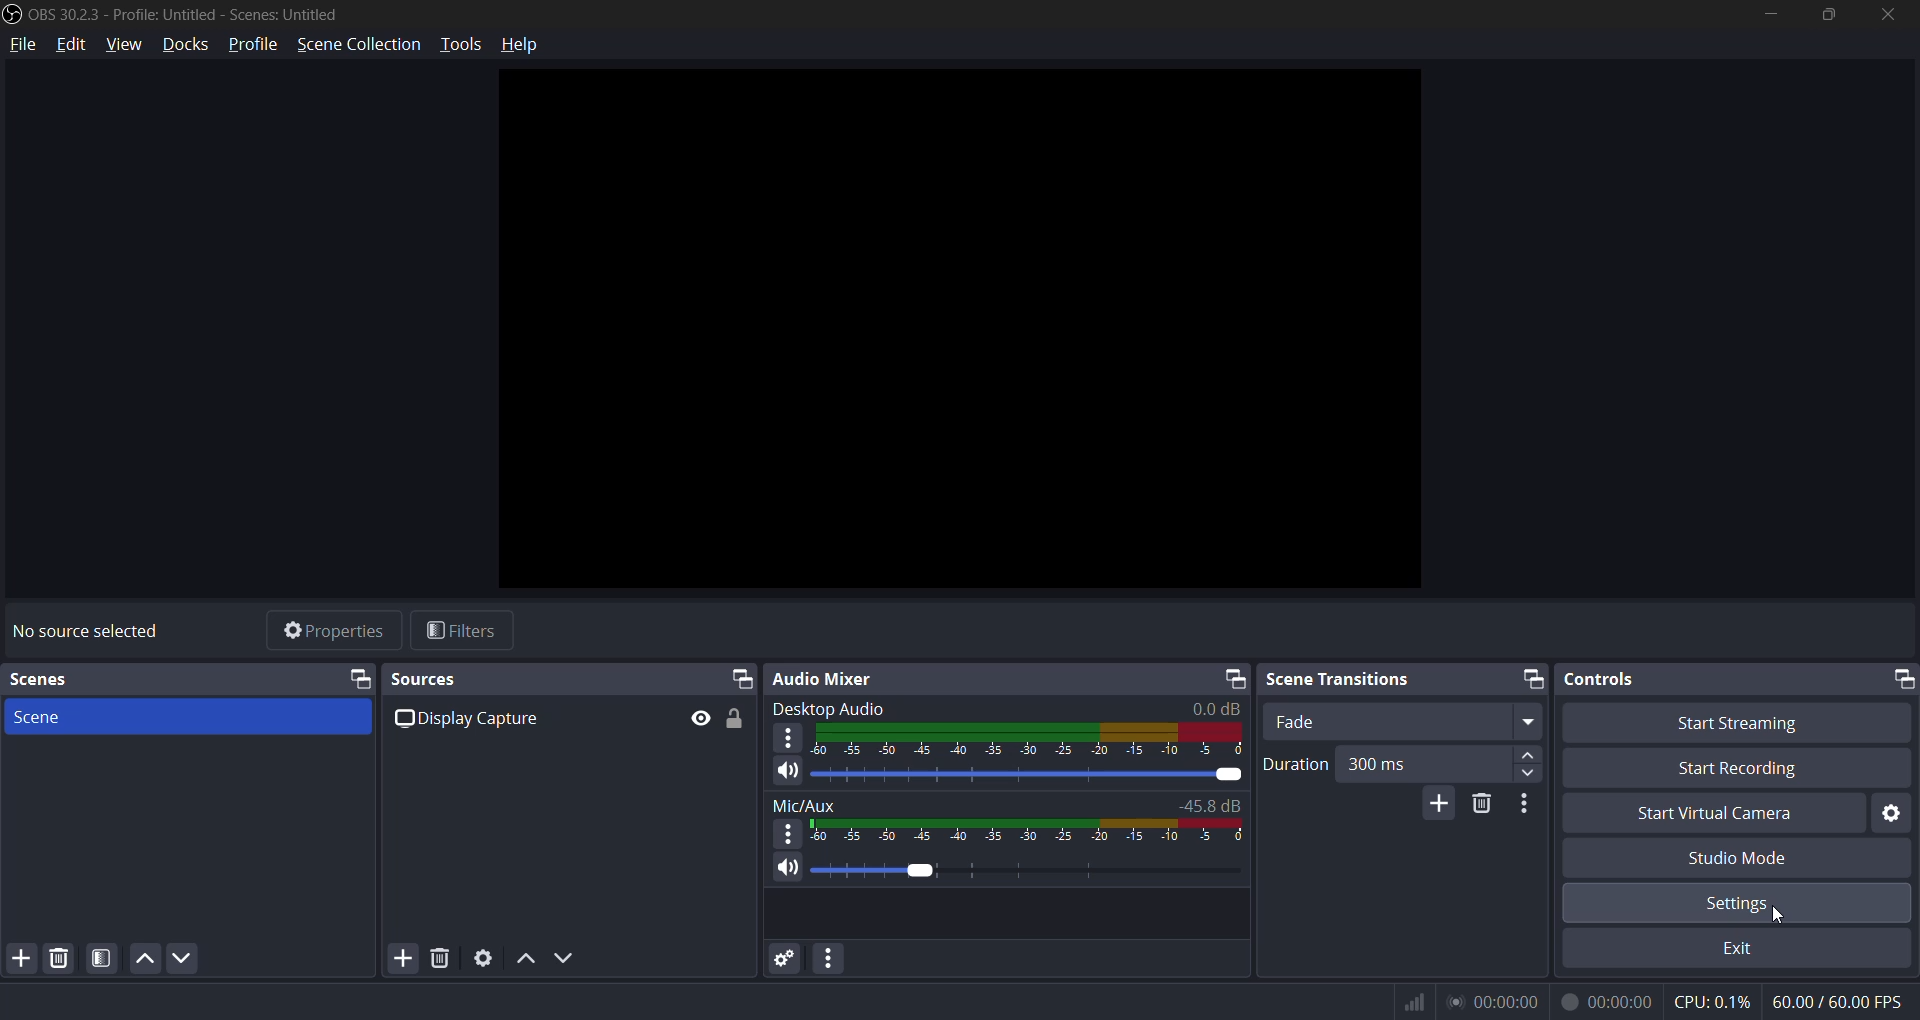 This screenshot has height=1020, width=1920. I want to click on options, so click(790, 833).